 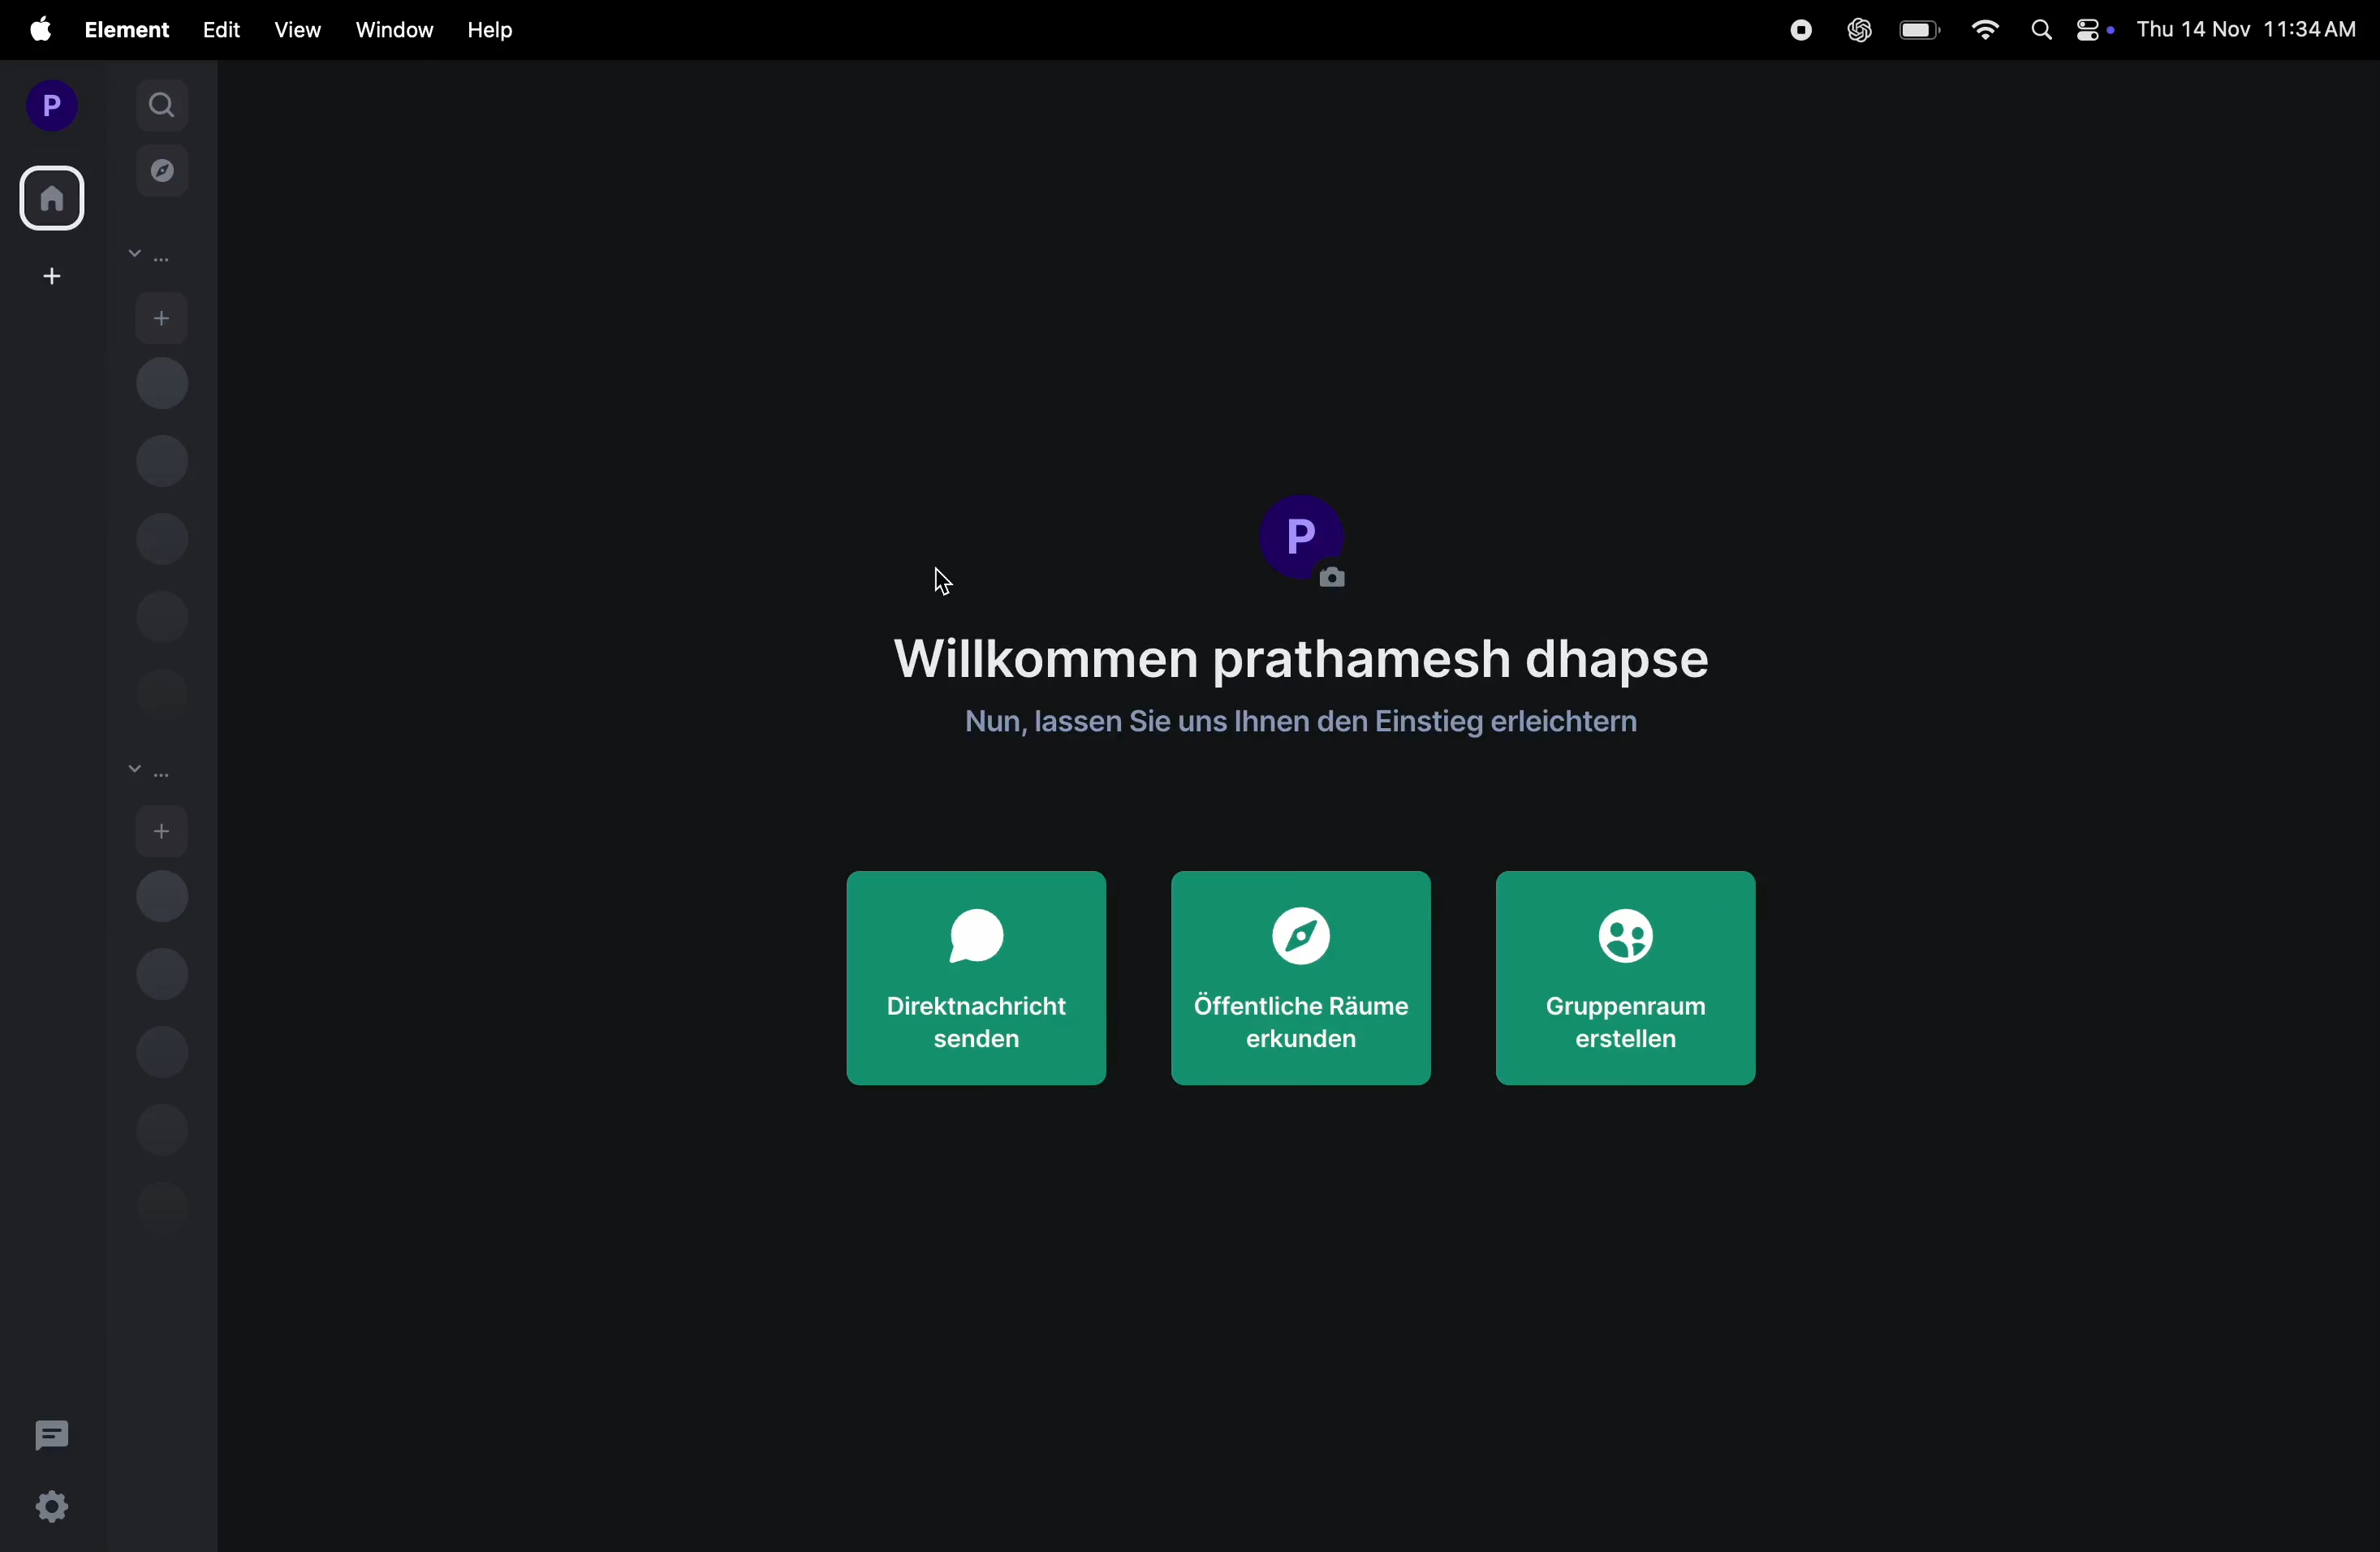 What do you see at coordinates (1916, 30) in the screenshot?
I see `battery` at bounding box center [1916, 30].